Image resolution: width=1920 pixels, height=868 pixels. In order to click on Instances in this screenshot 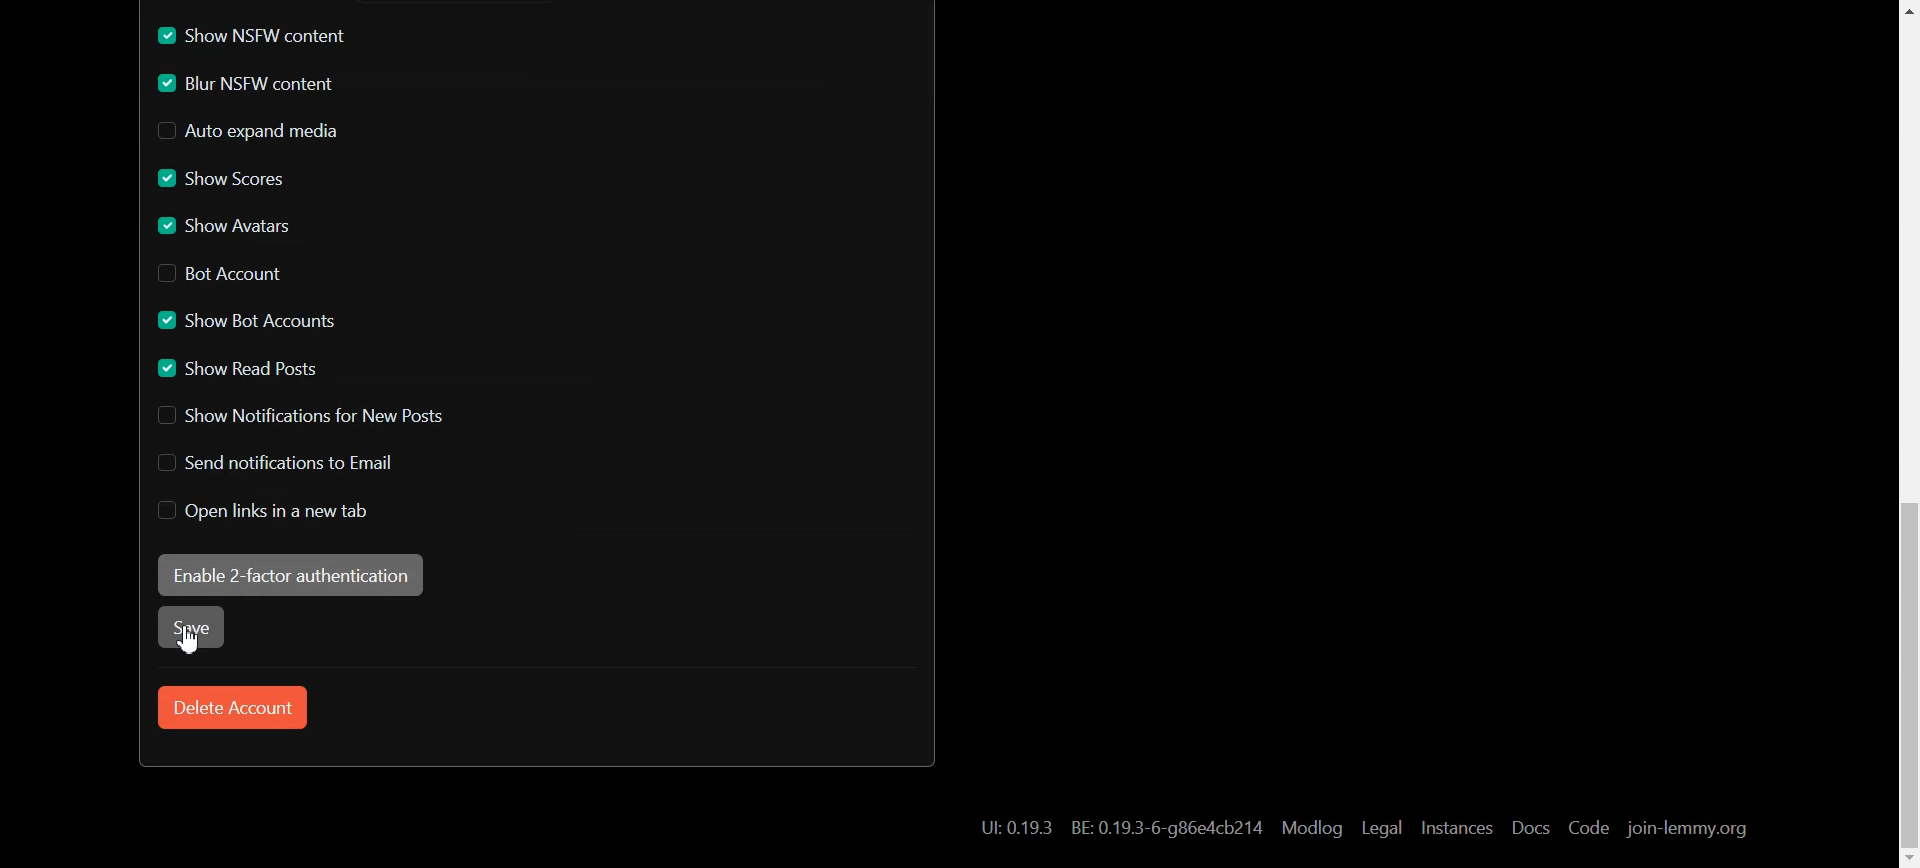, I will do `click(1456, 827)`.